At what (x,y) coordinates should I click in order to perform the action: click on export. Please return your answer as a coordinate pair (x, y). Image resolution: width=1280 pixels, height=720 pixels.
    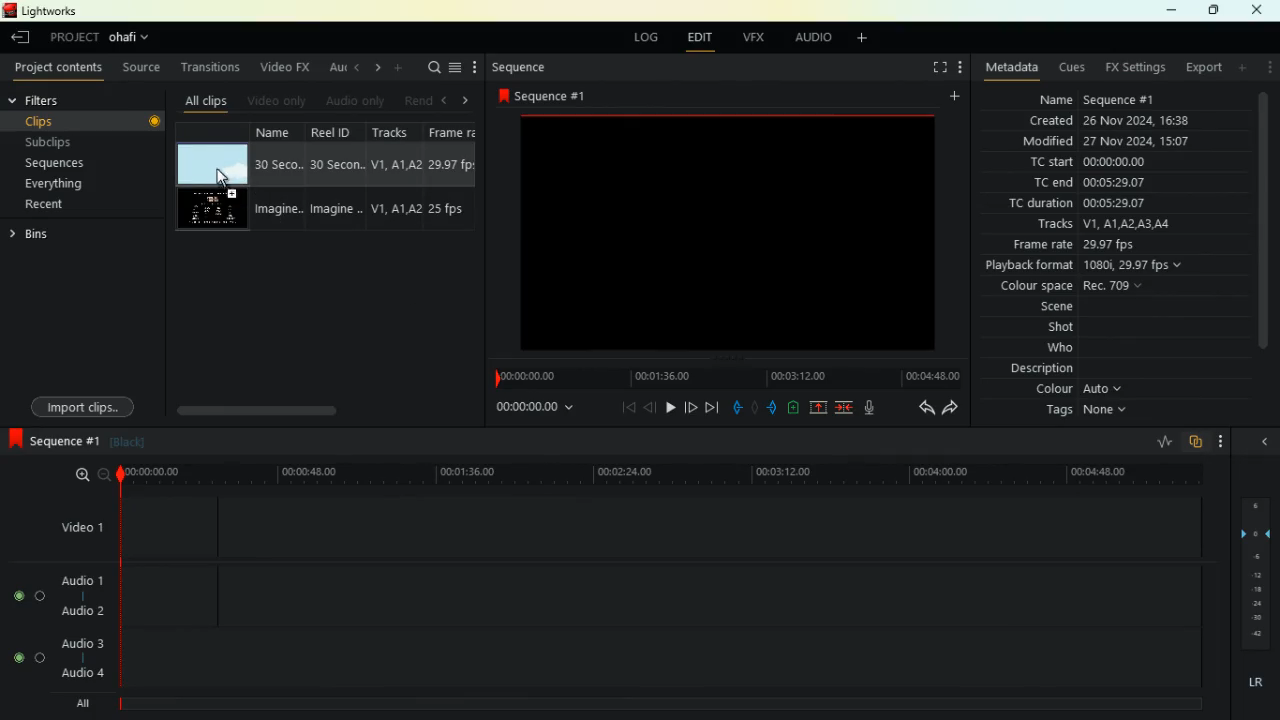
    Looking at the image, I should click on (1203, 68).